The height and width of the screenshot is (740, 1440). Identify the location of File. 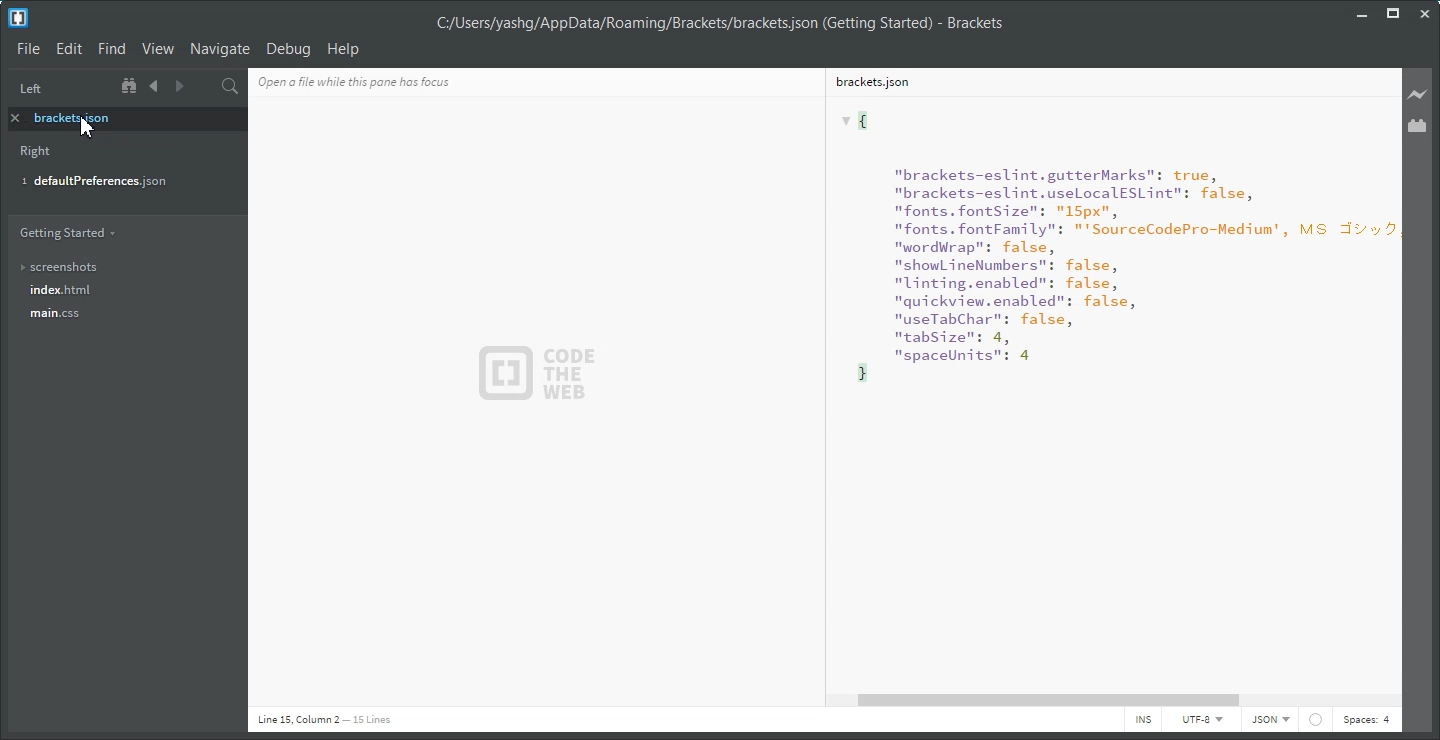
(28, 48).